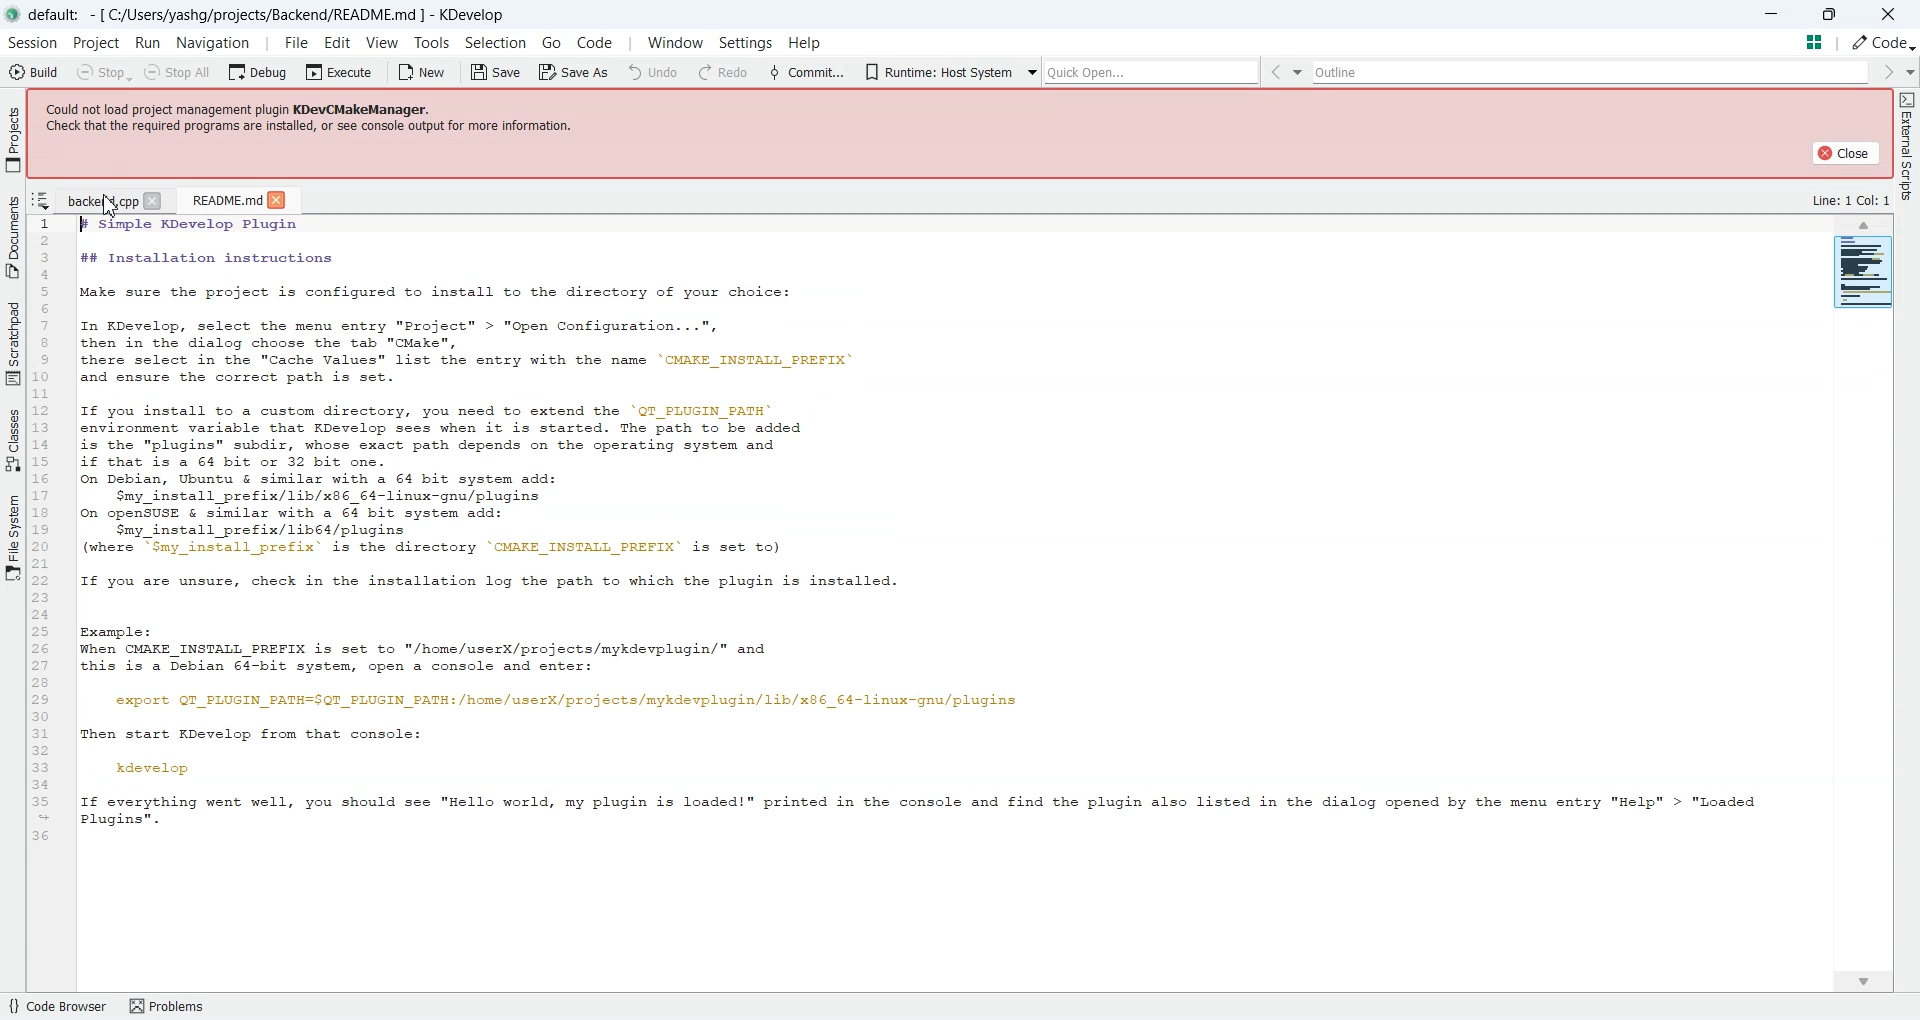 This screenshot has width=1920, height=1020. Describe the element at coordinates (1866, 225) in the screenshot. I see `Scroll up` at that location.